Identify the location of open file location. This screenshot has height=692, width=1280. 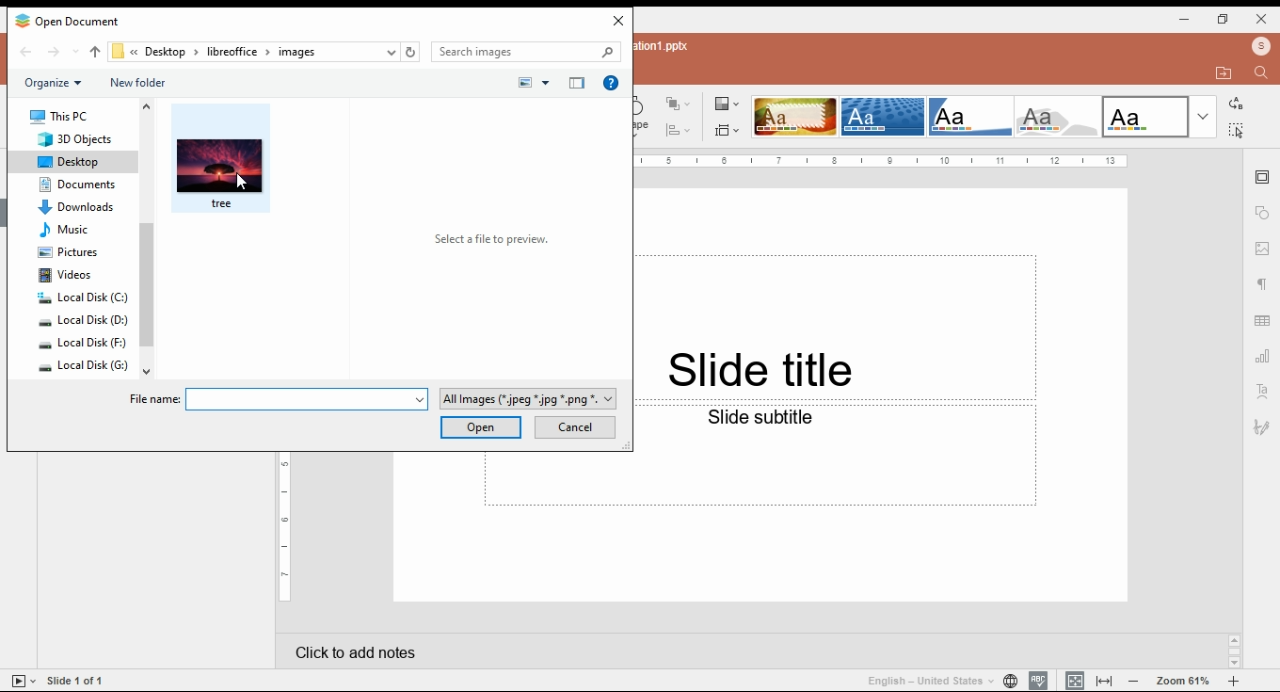
(1224, 73).